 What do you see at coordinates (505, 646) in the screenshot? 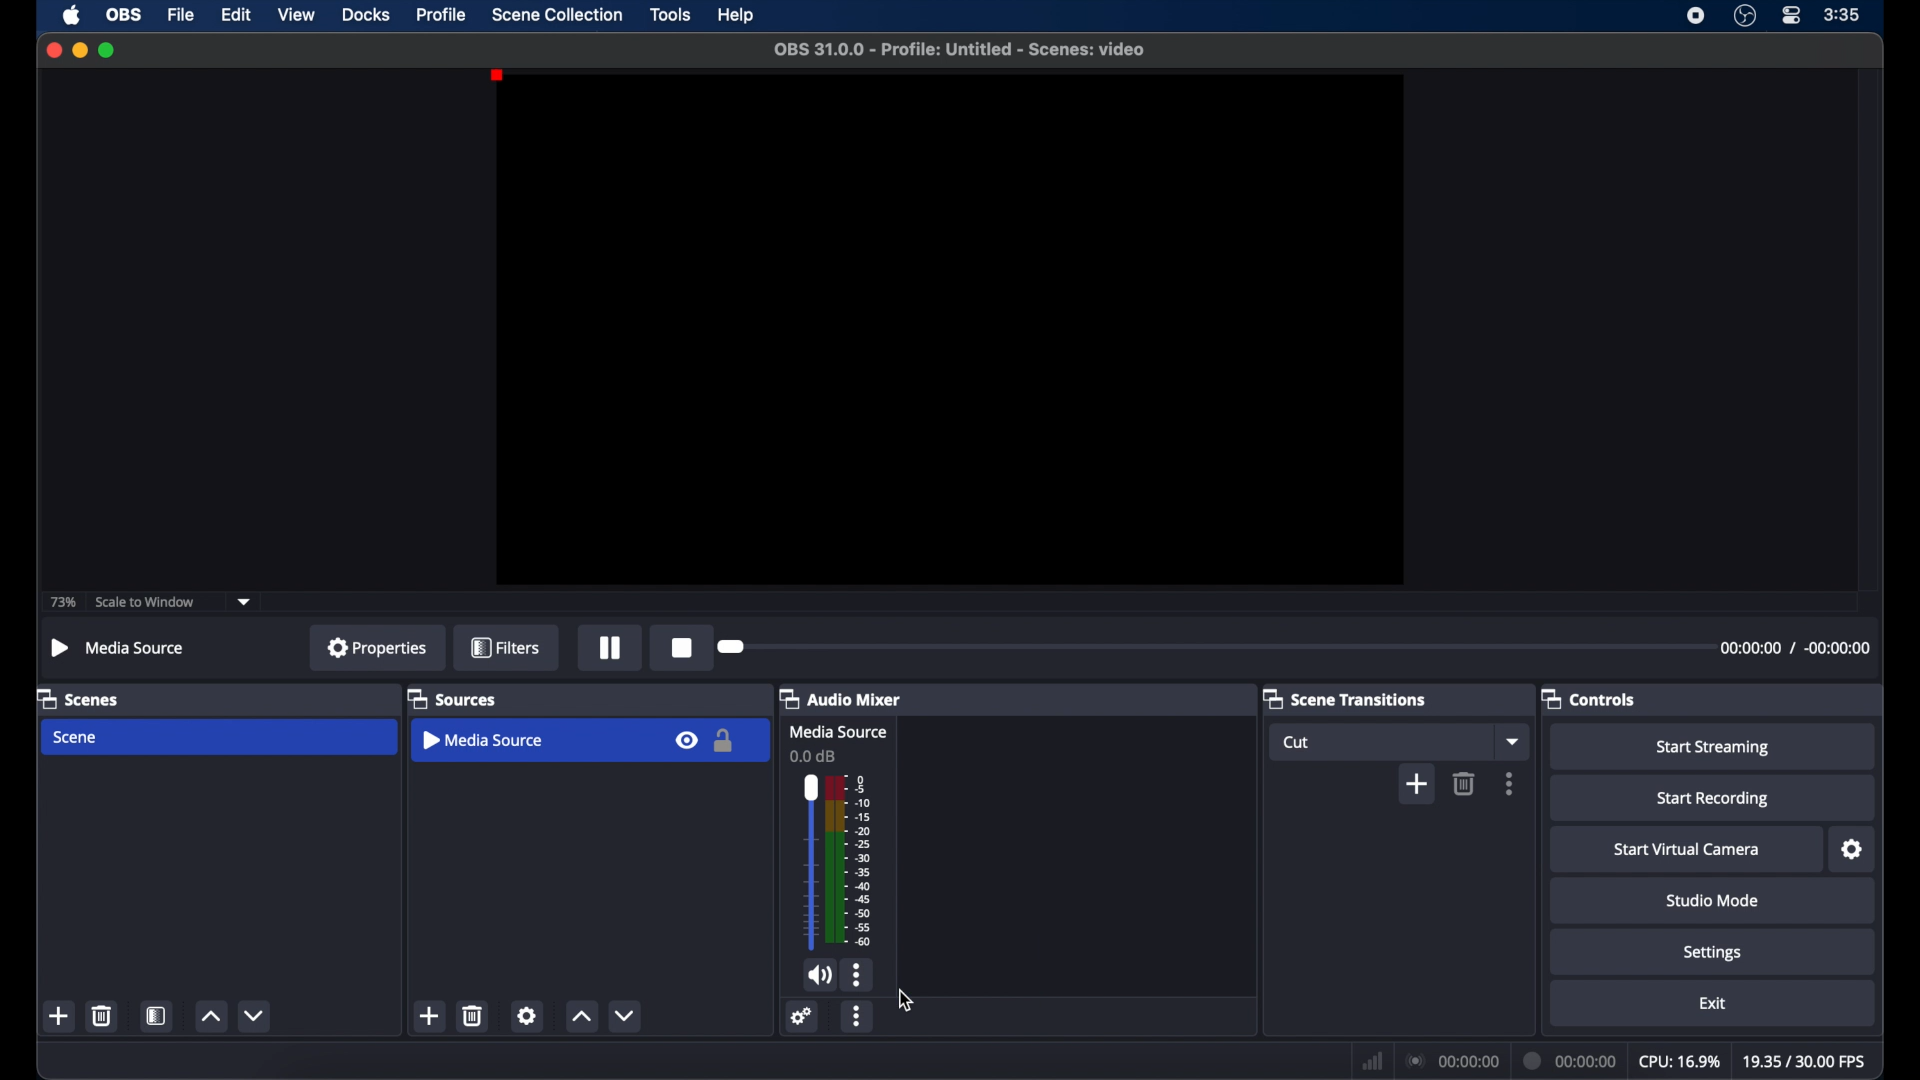
I see `filter` at bounding box center [505, 646].